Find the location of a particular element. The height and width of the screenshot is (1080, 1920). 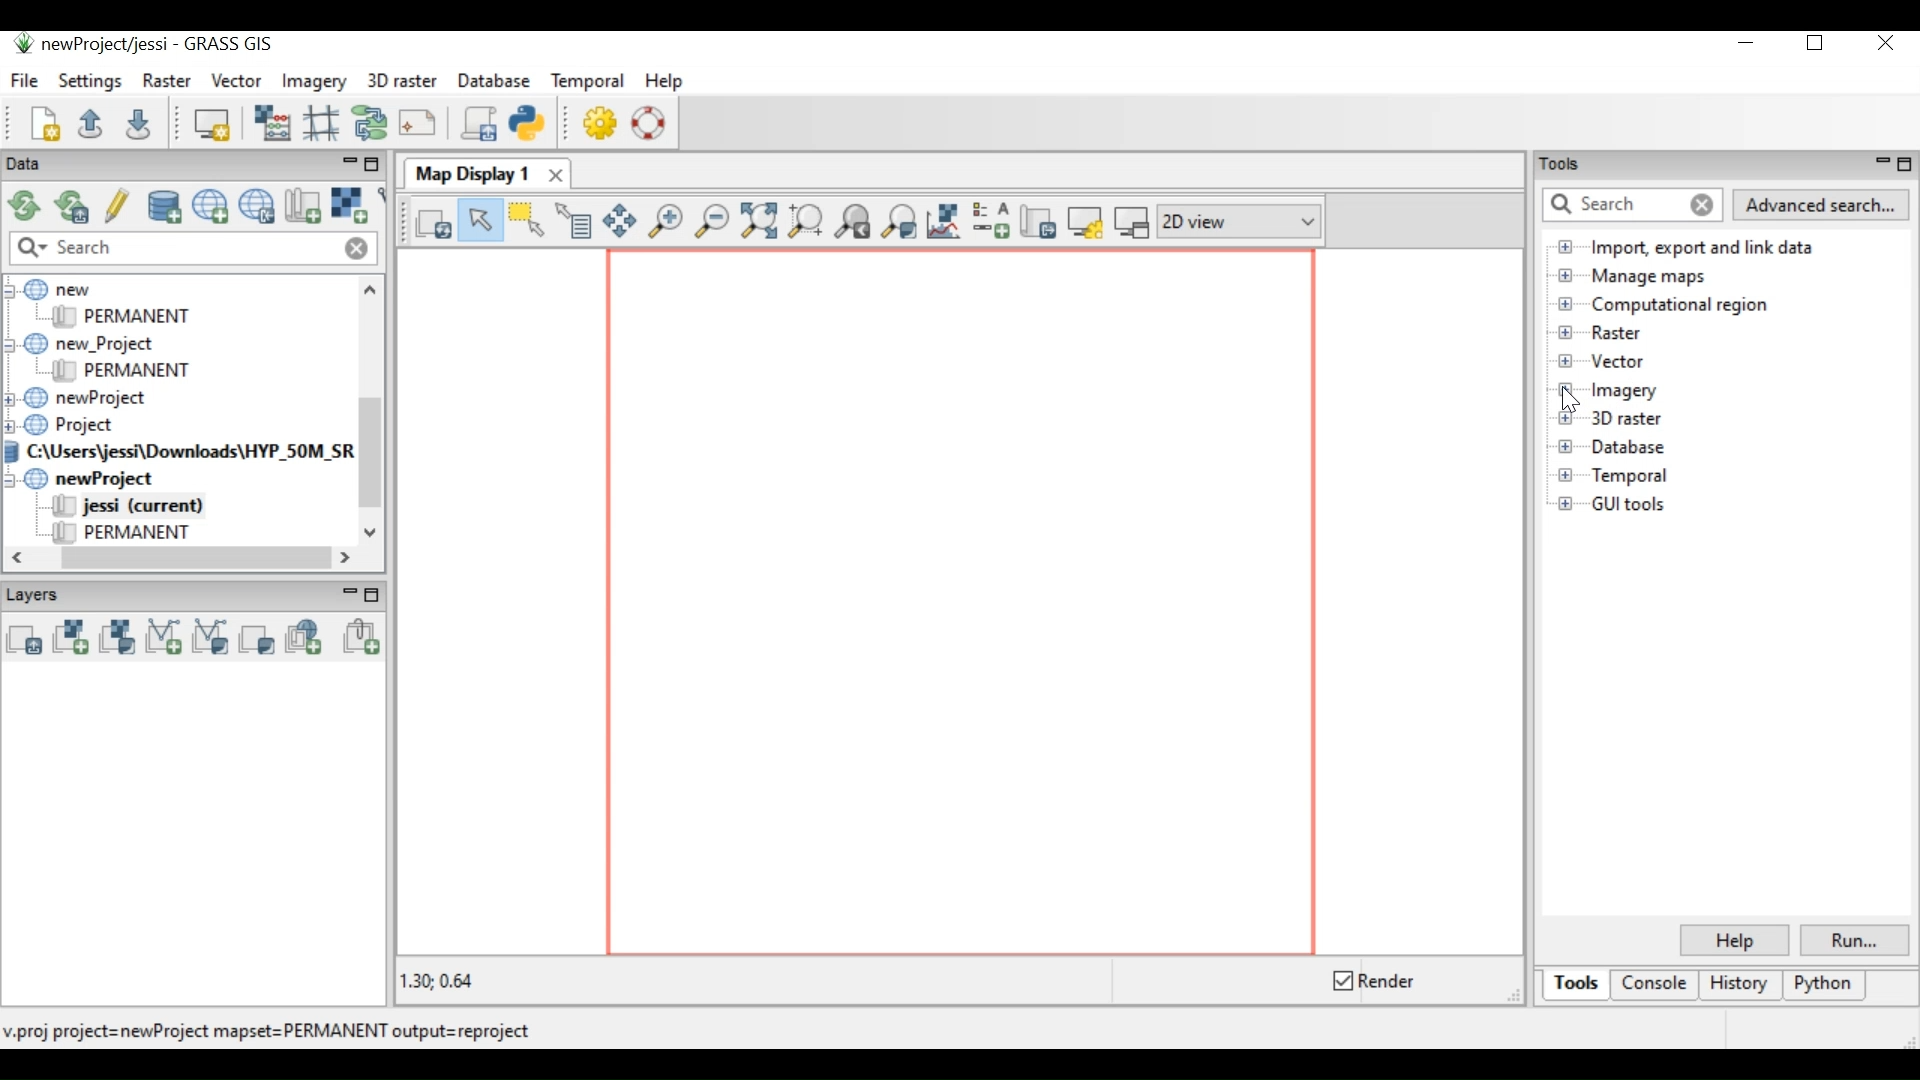

Allow edits outside current mapset is located at coordinates (118, 207).